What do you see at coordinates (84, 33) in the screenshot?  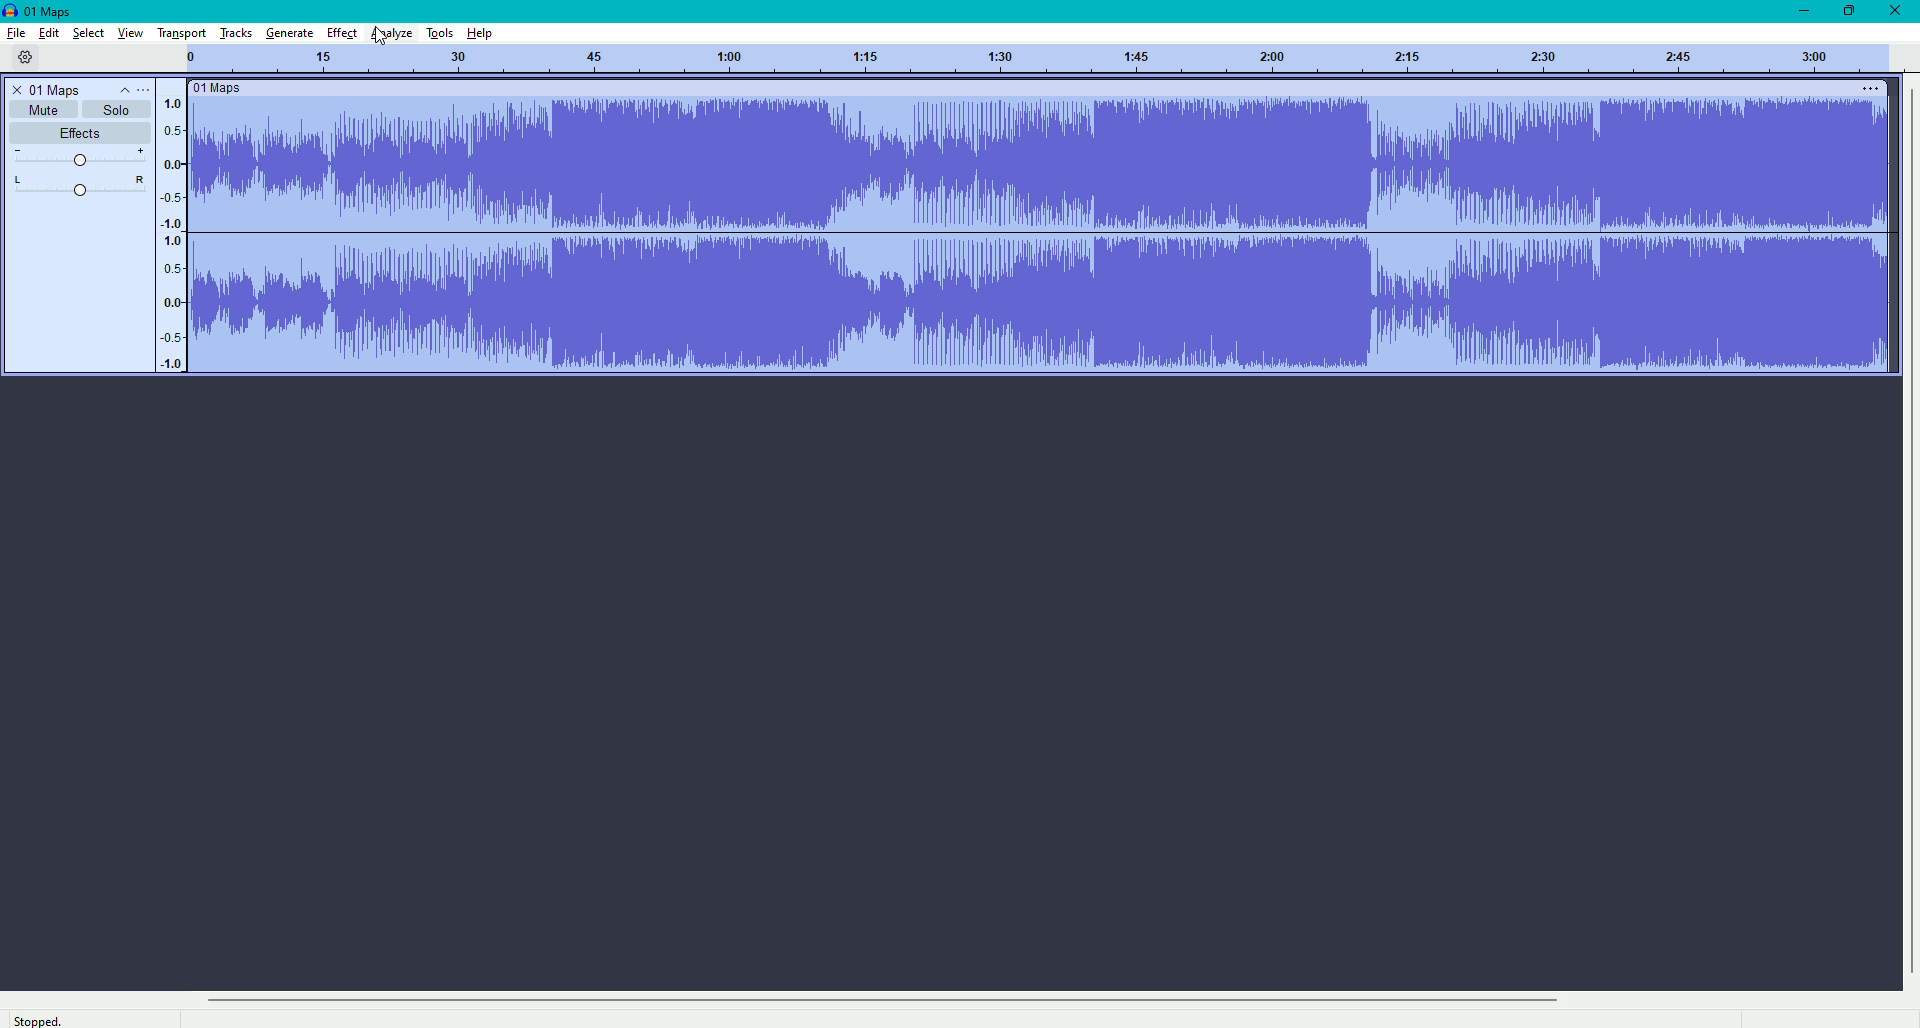 I see `Select` at bounding box center [84, 33].